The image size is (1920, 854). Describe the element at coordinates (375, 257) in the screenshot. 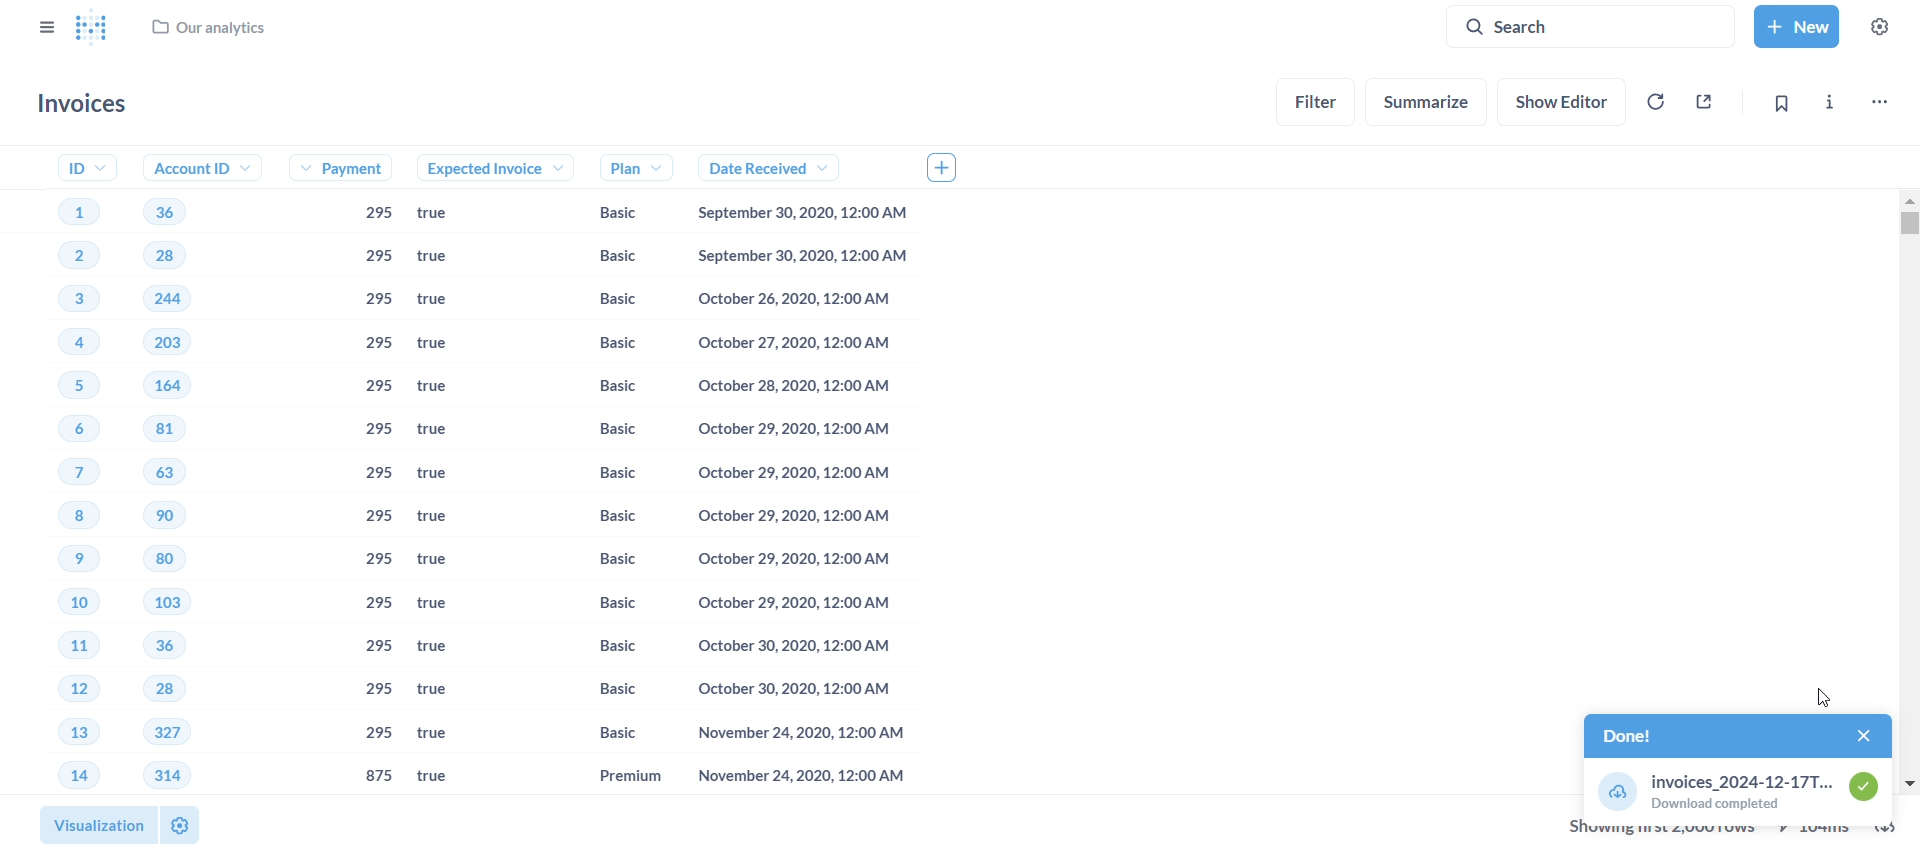

I see `295` at that location.